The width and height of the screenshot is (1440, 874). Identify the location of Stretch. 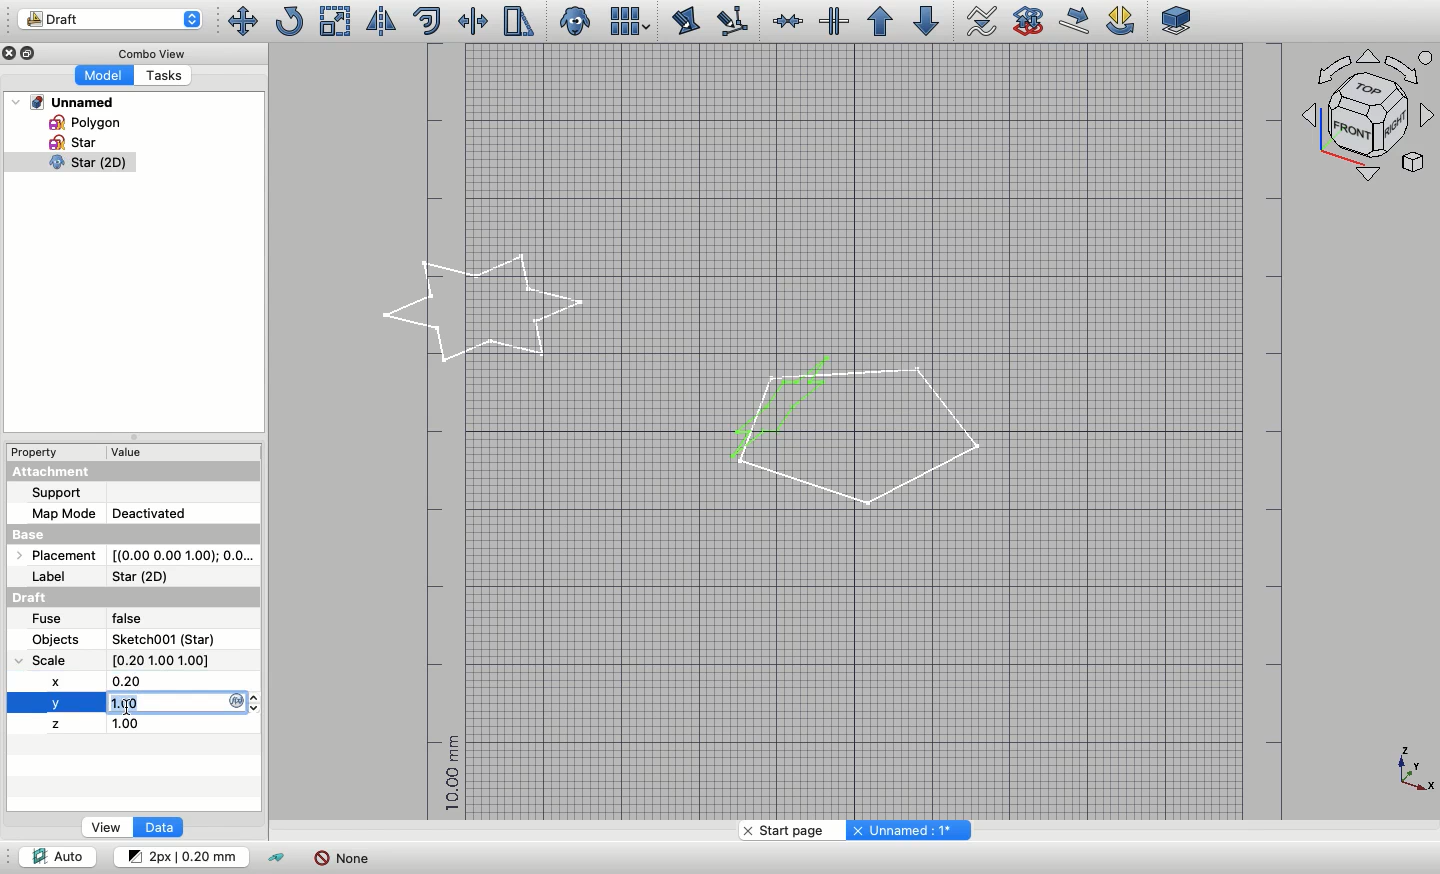
(517, 21).